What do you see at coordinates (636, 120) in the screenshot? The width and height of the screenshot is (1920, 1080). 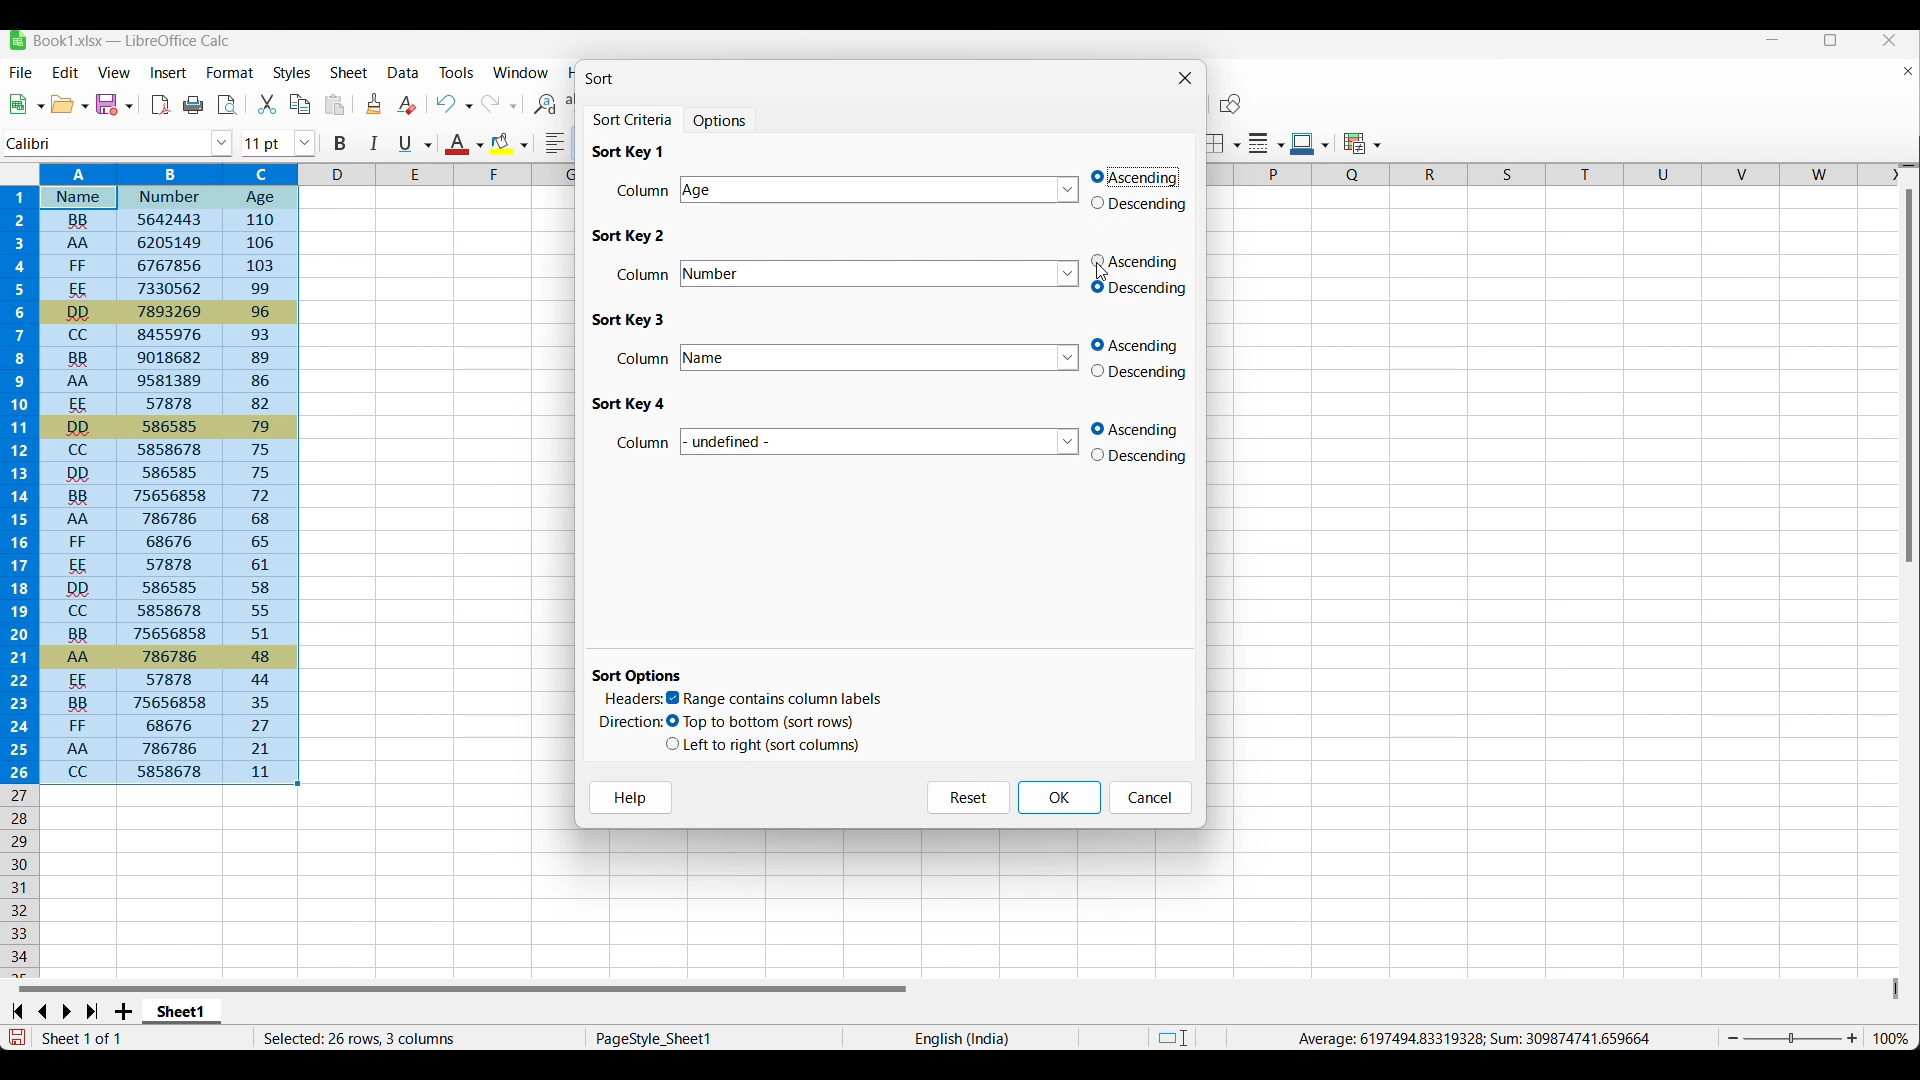 I see `Sort criteria tab, current selection` at bounding box center [636, 120].